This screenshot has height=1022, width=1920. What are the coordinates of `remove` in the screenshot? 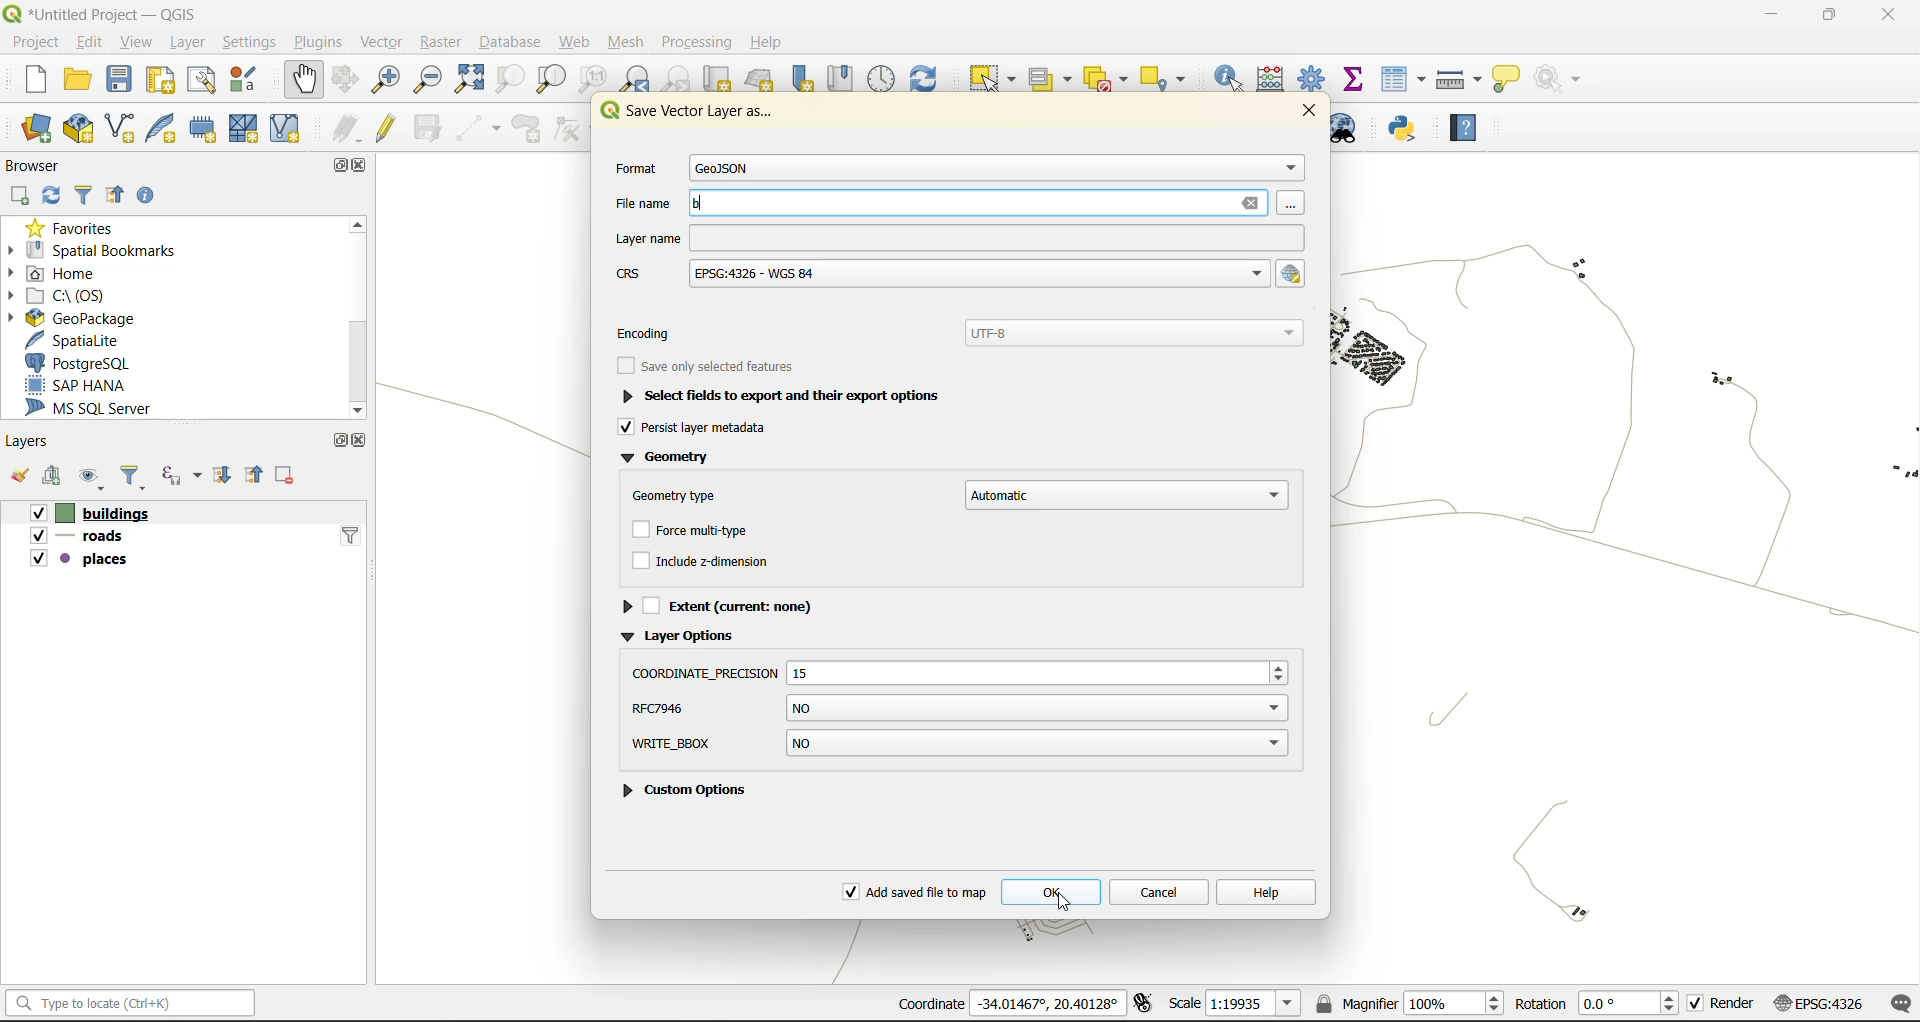 It's located at (289, 476).